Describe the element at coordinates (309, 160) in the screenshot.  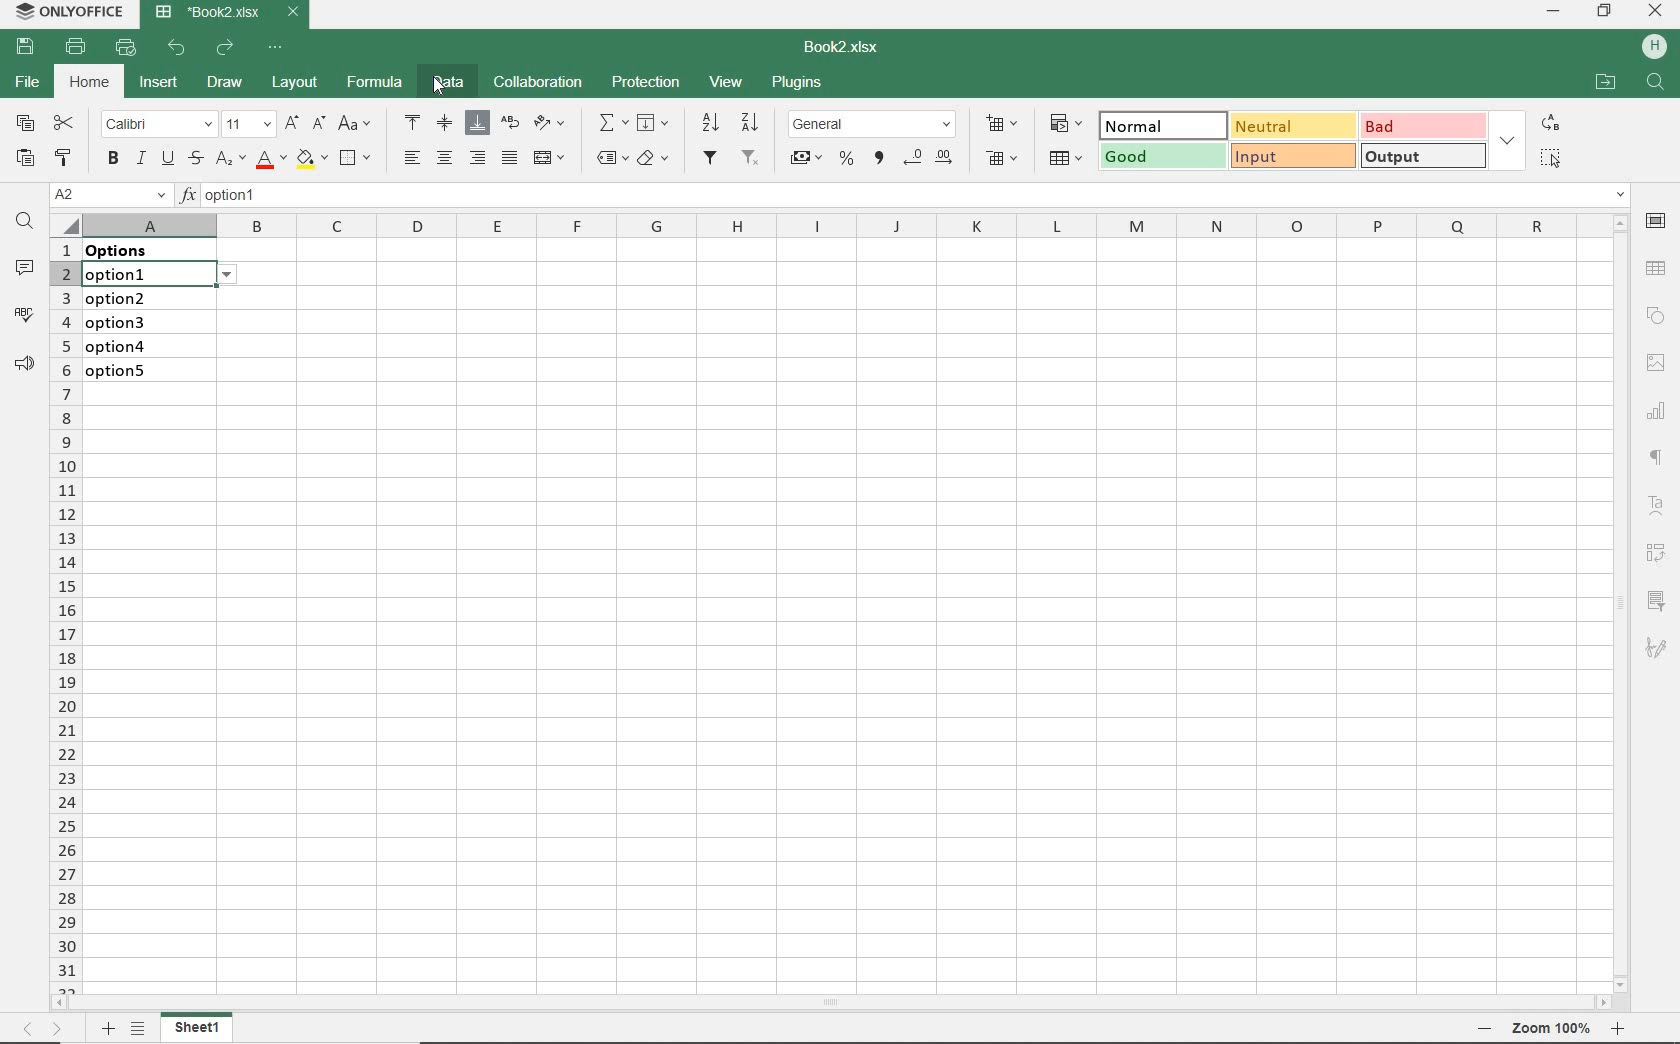
I see `FILL COLOR` at that location.